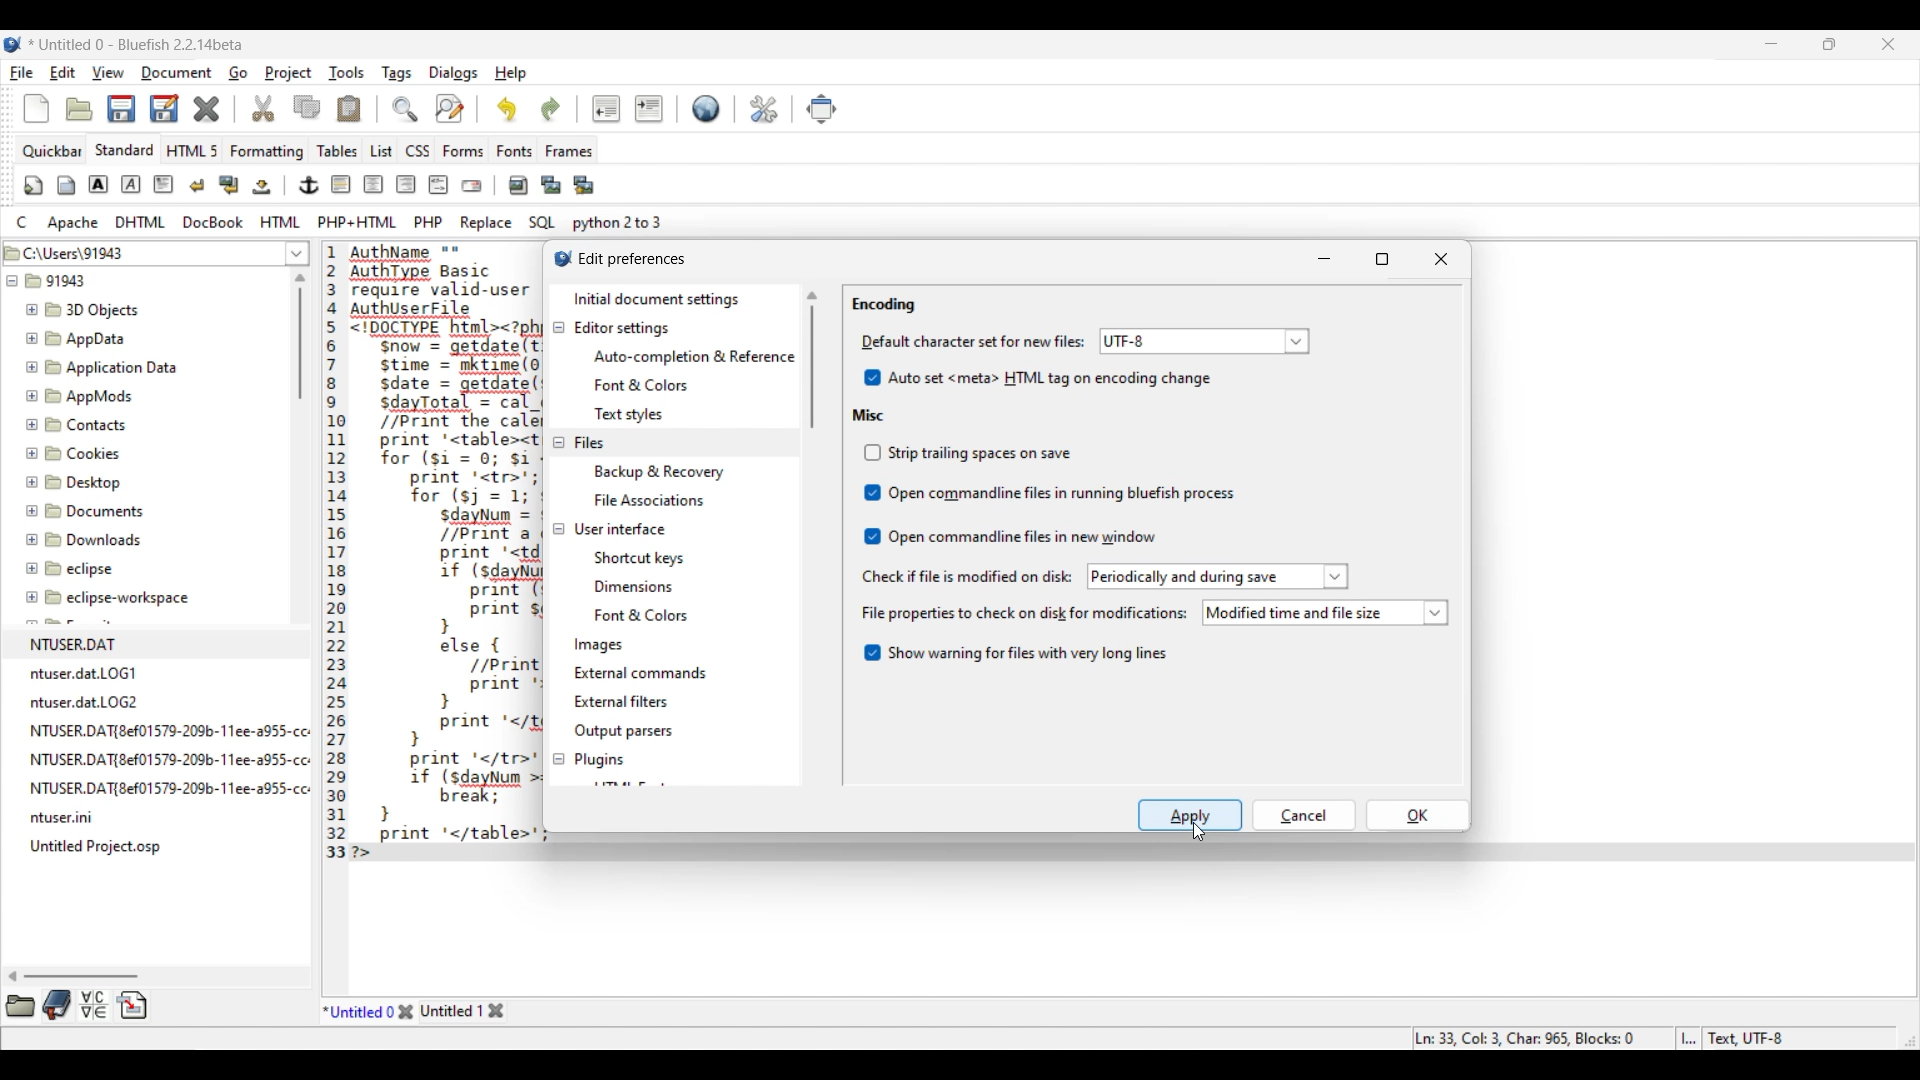 The image size is (1920, 1080). Describe the element at coordinates (454, 74) in the screenshot. I see `Dialogs menu` at that location.